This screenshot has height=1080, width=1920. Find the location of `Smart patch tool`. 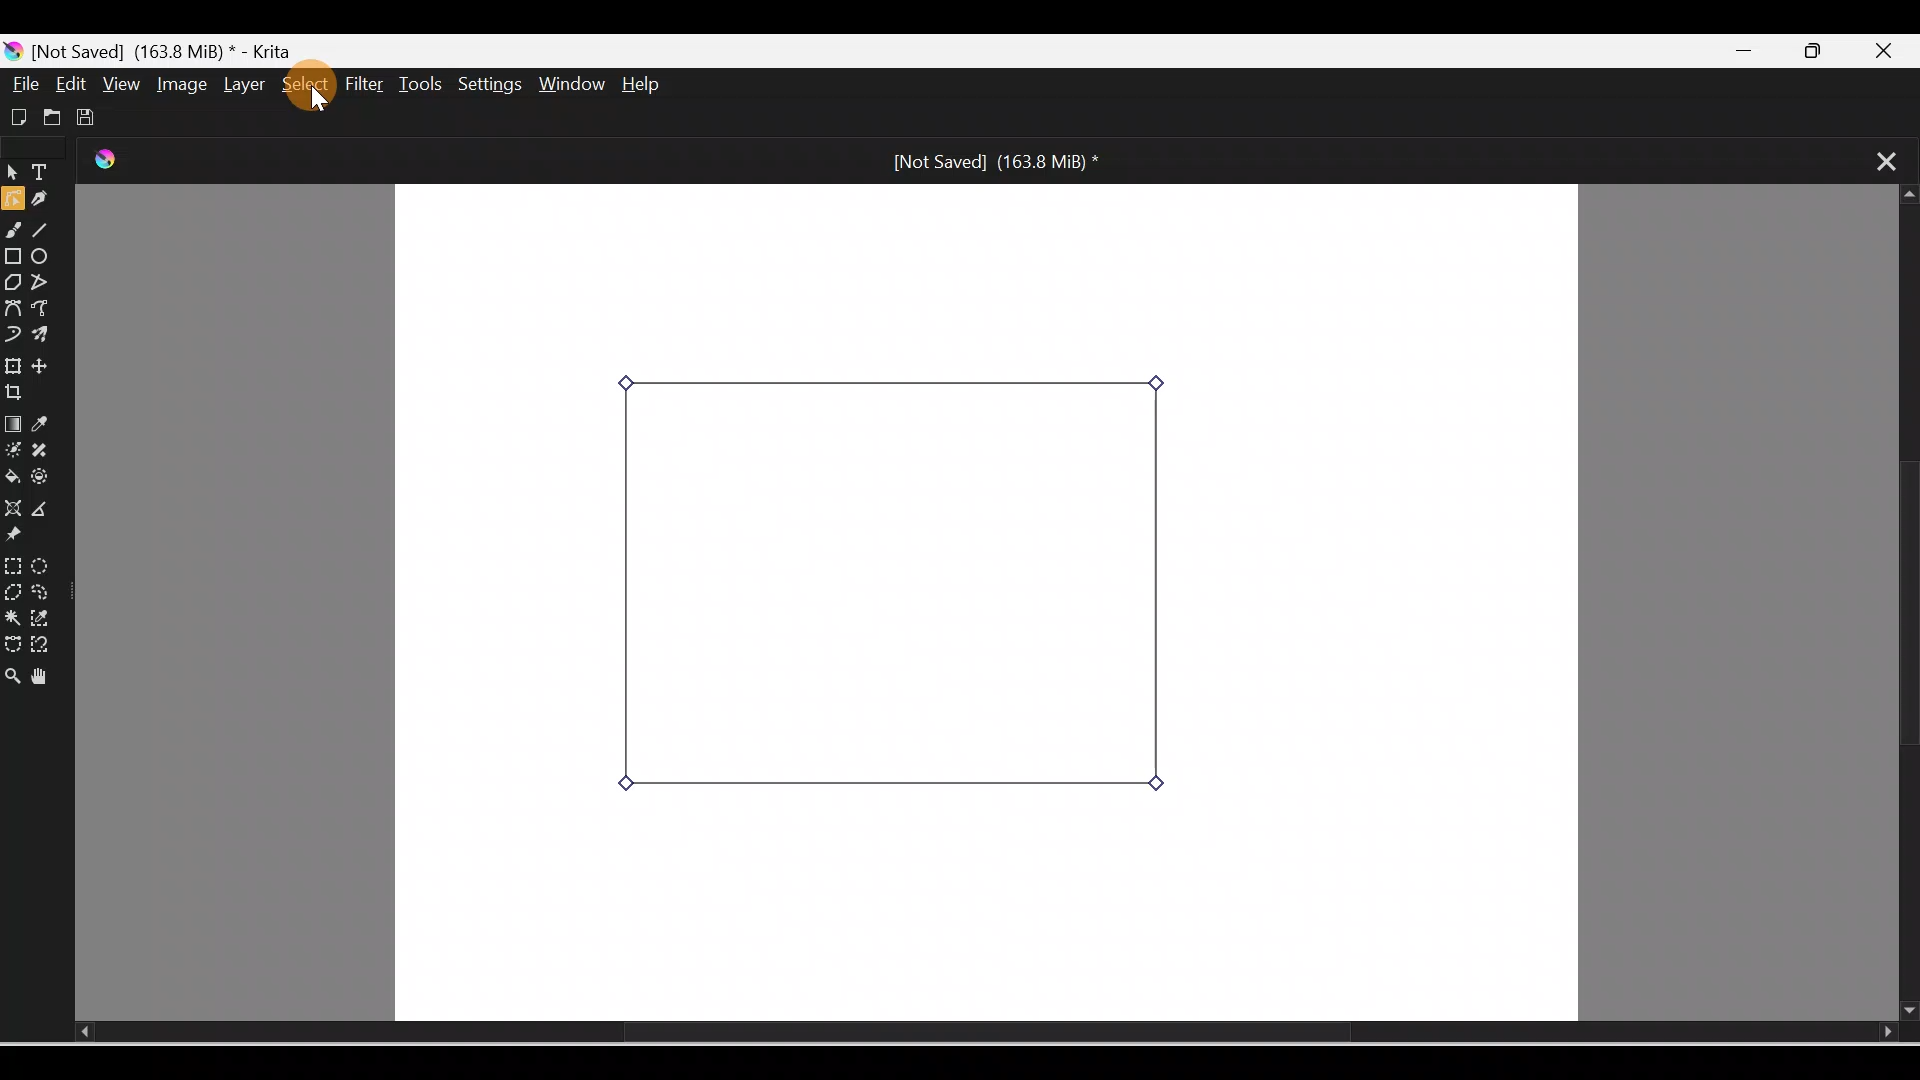

Smart patch tool is located at coordinates (49, 451).